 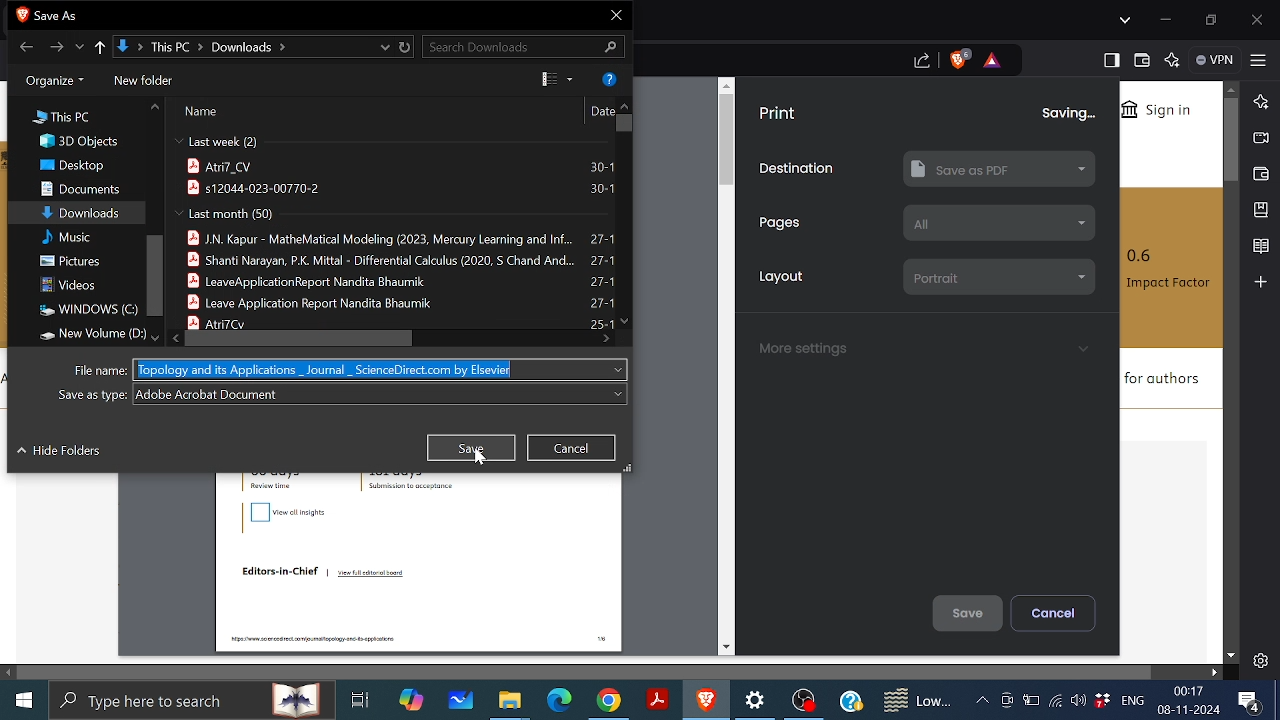 What do you see at coordinates (292, 512) in the screenshot?
I see `view all insights` at bounding box center [292, 512].